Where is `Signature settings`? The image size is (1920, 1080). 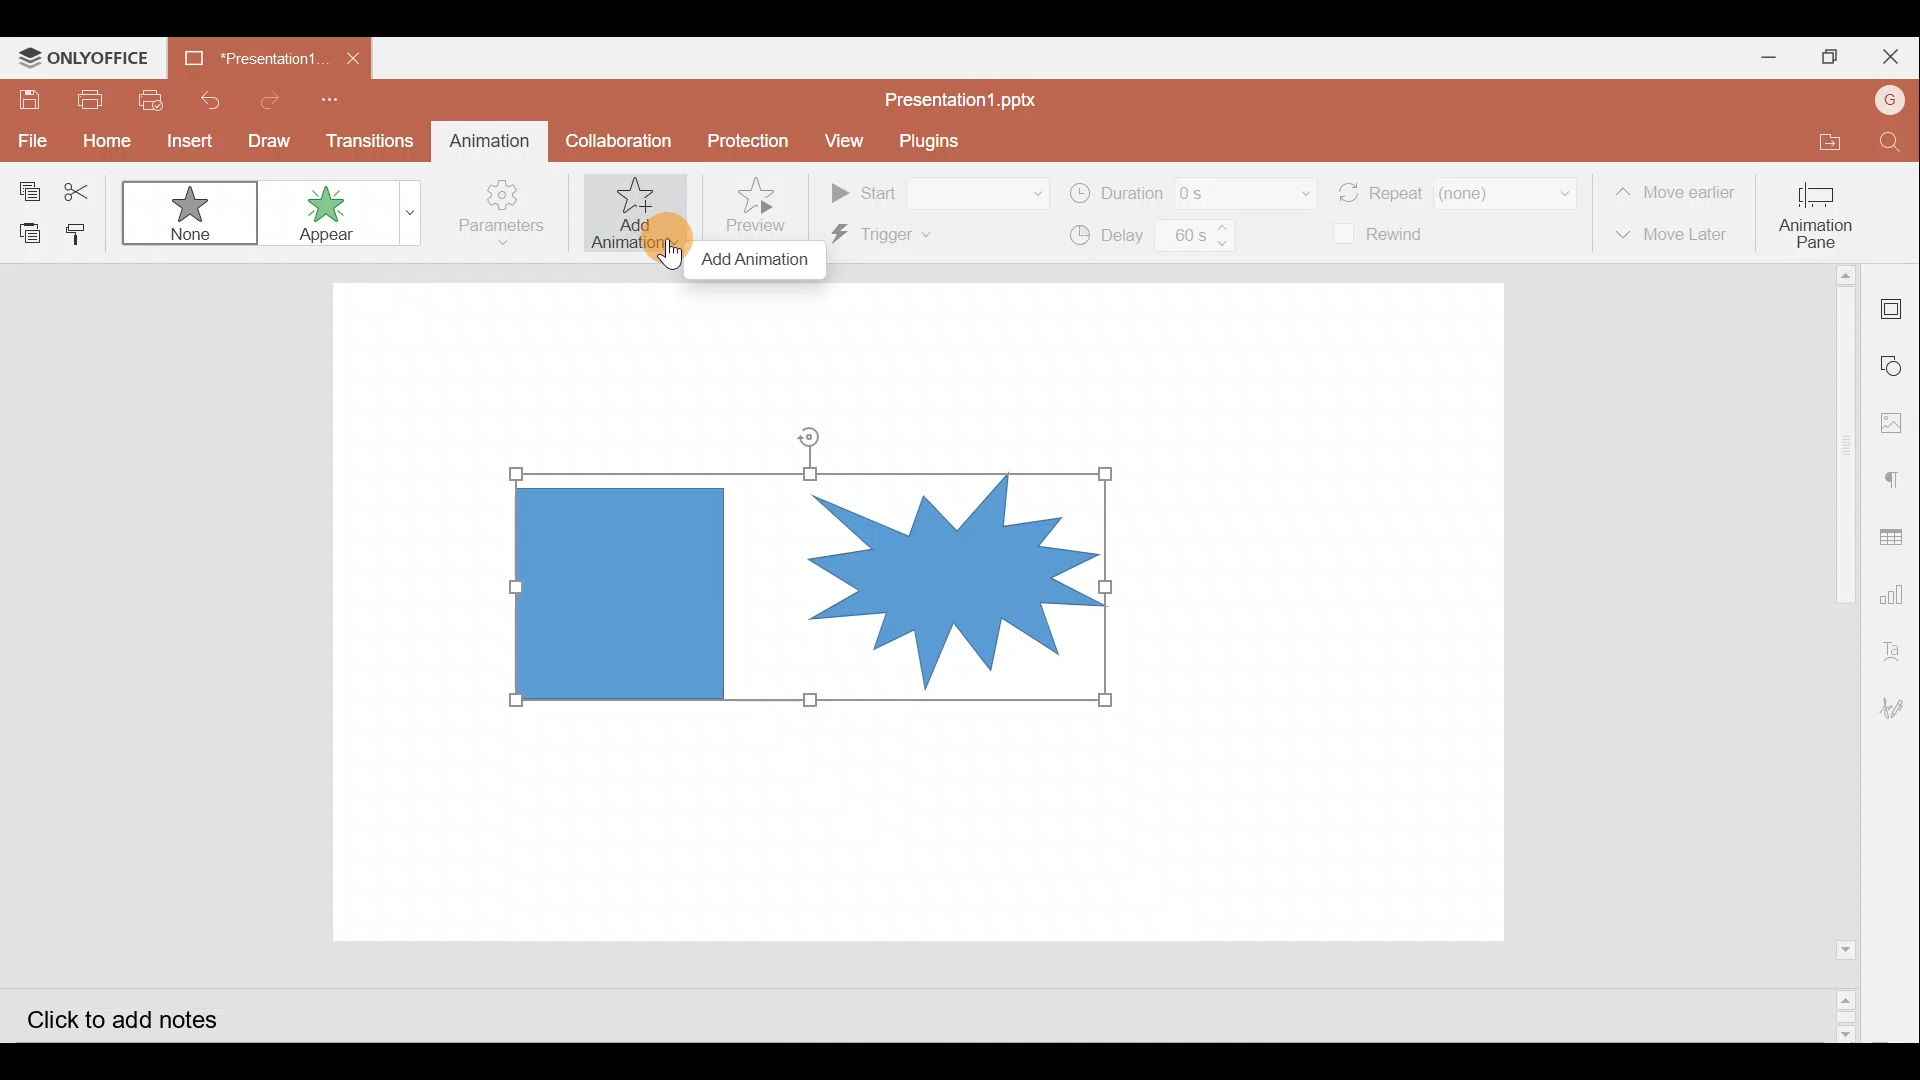
Signature settings is located at coordinates (1896, 706).